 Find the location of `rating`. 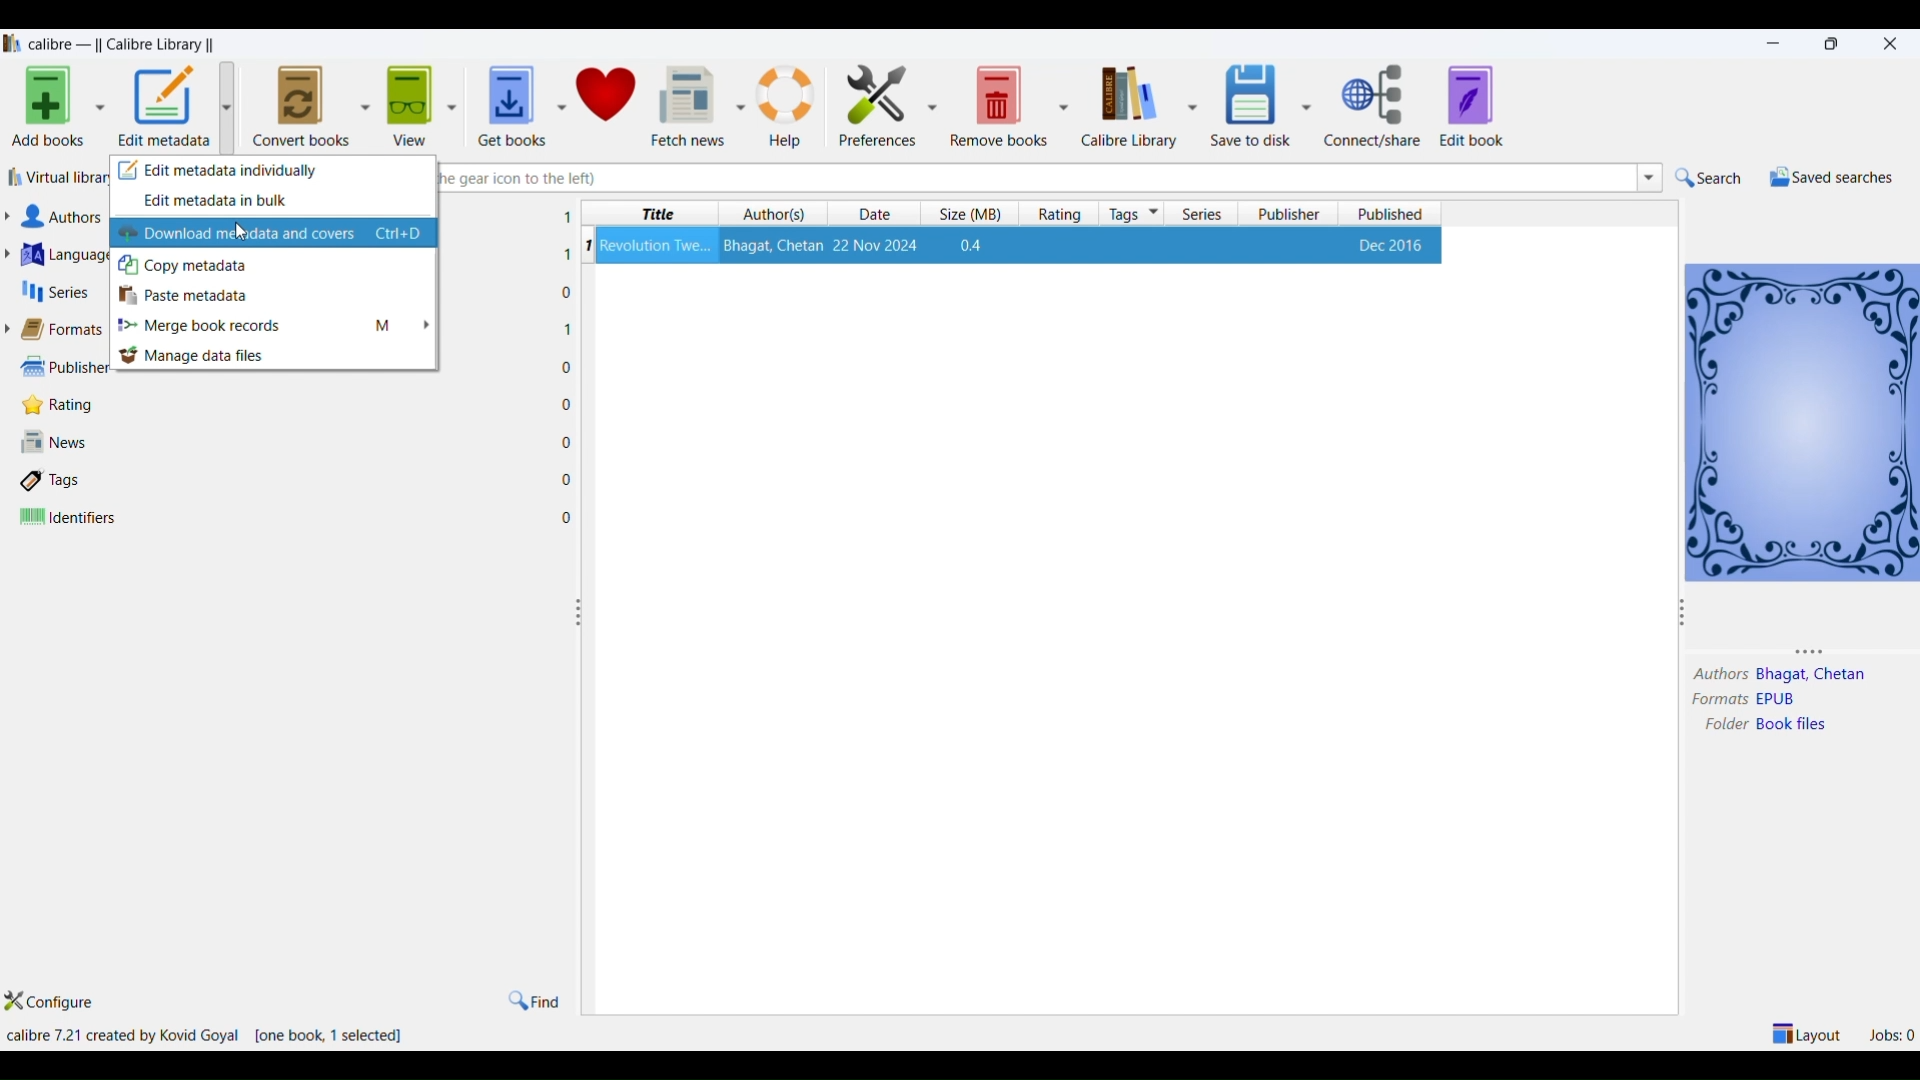

rating is located at coordinates (1054, 214).